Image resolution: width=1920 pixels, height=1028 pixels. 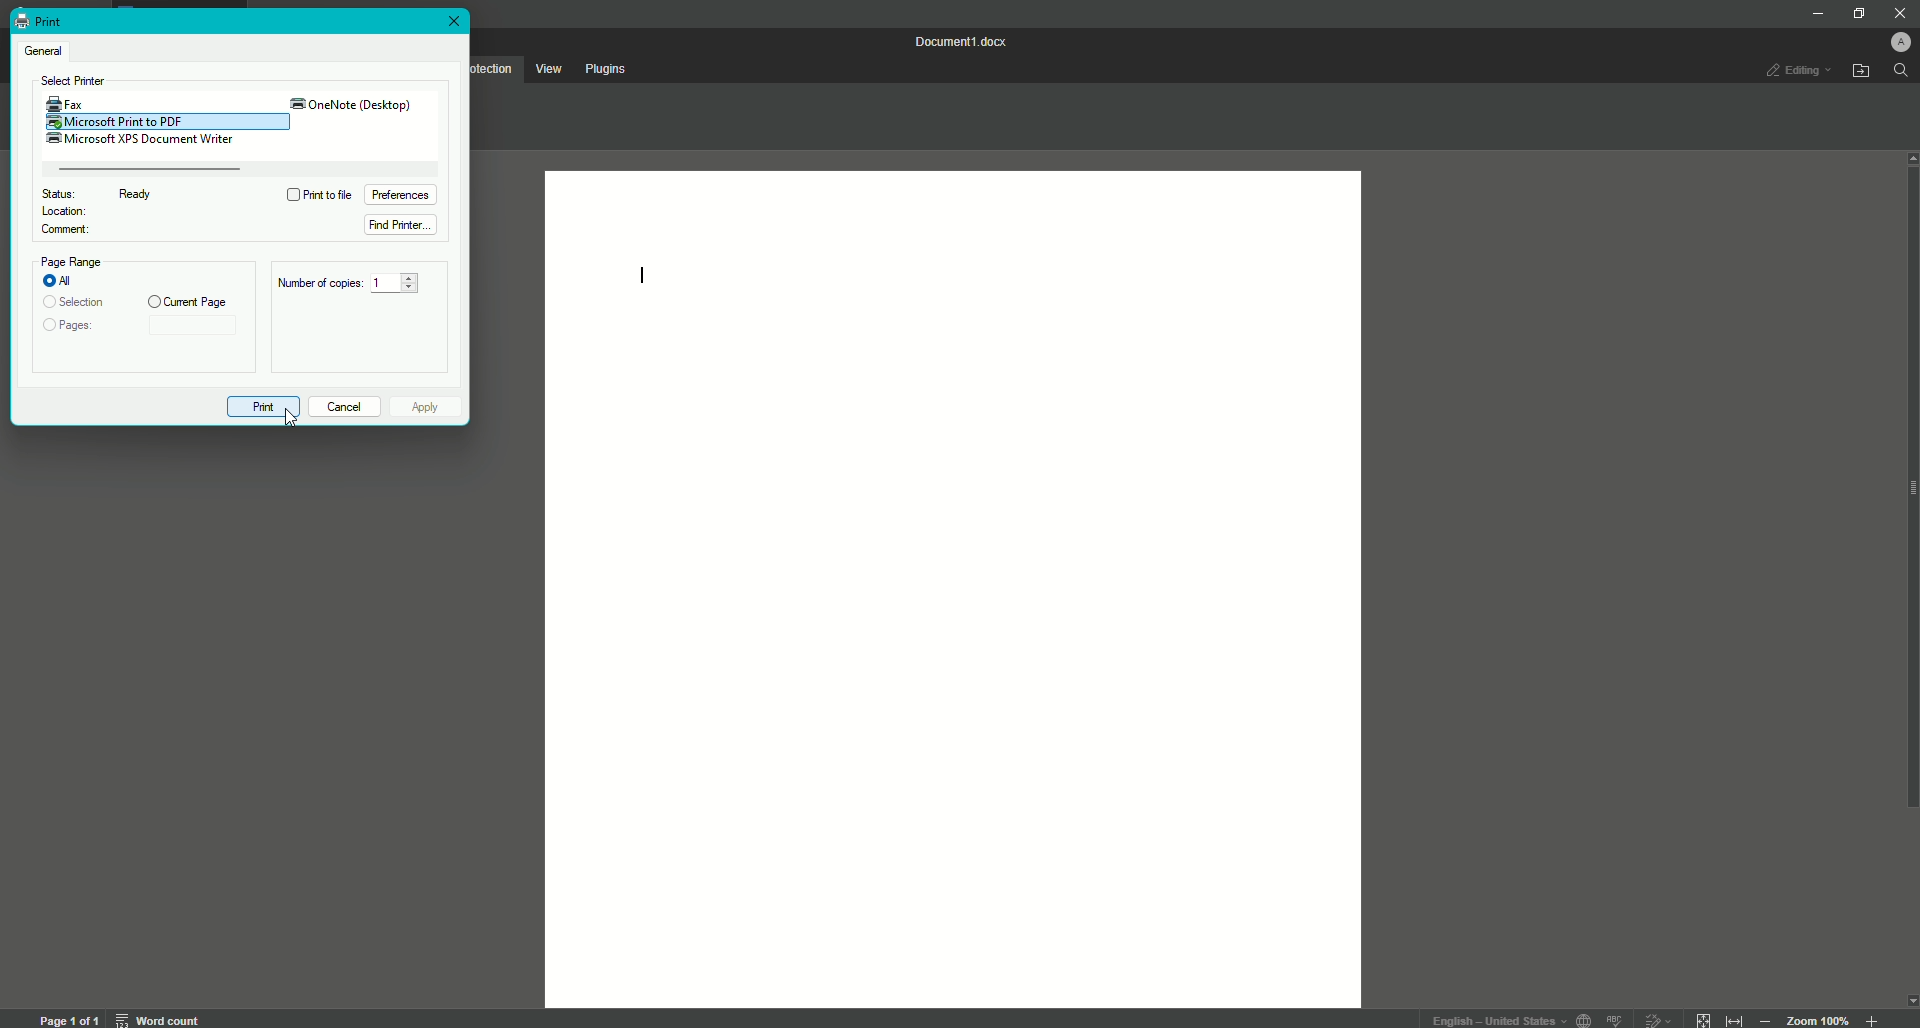 What do you see at coordinates (1873, 1017) in the screenshot?
I see `Zoom in` at bounding box center [1873, 1017].